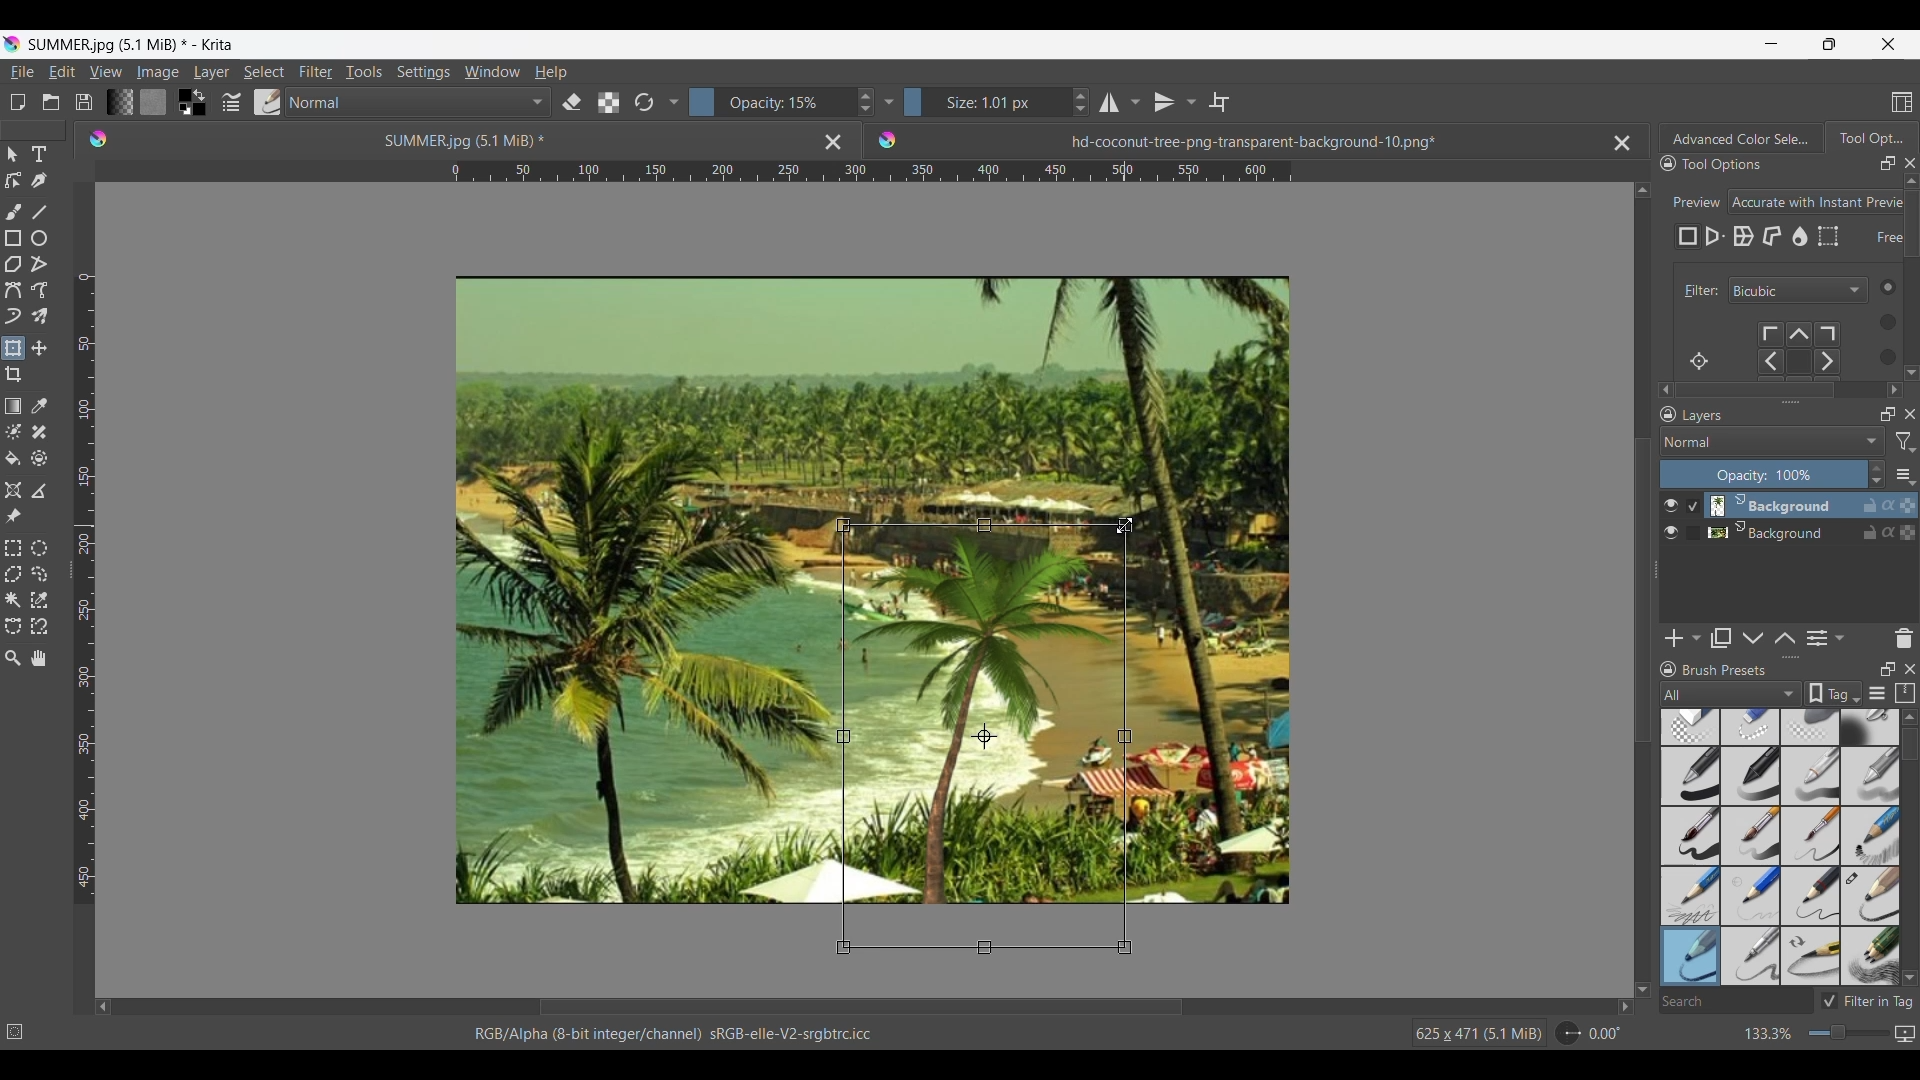 The width and height of the screenshot is (1920, 1080). I want to click on Show/Hide layer, so click(1671, 506).